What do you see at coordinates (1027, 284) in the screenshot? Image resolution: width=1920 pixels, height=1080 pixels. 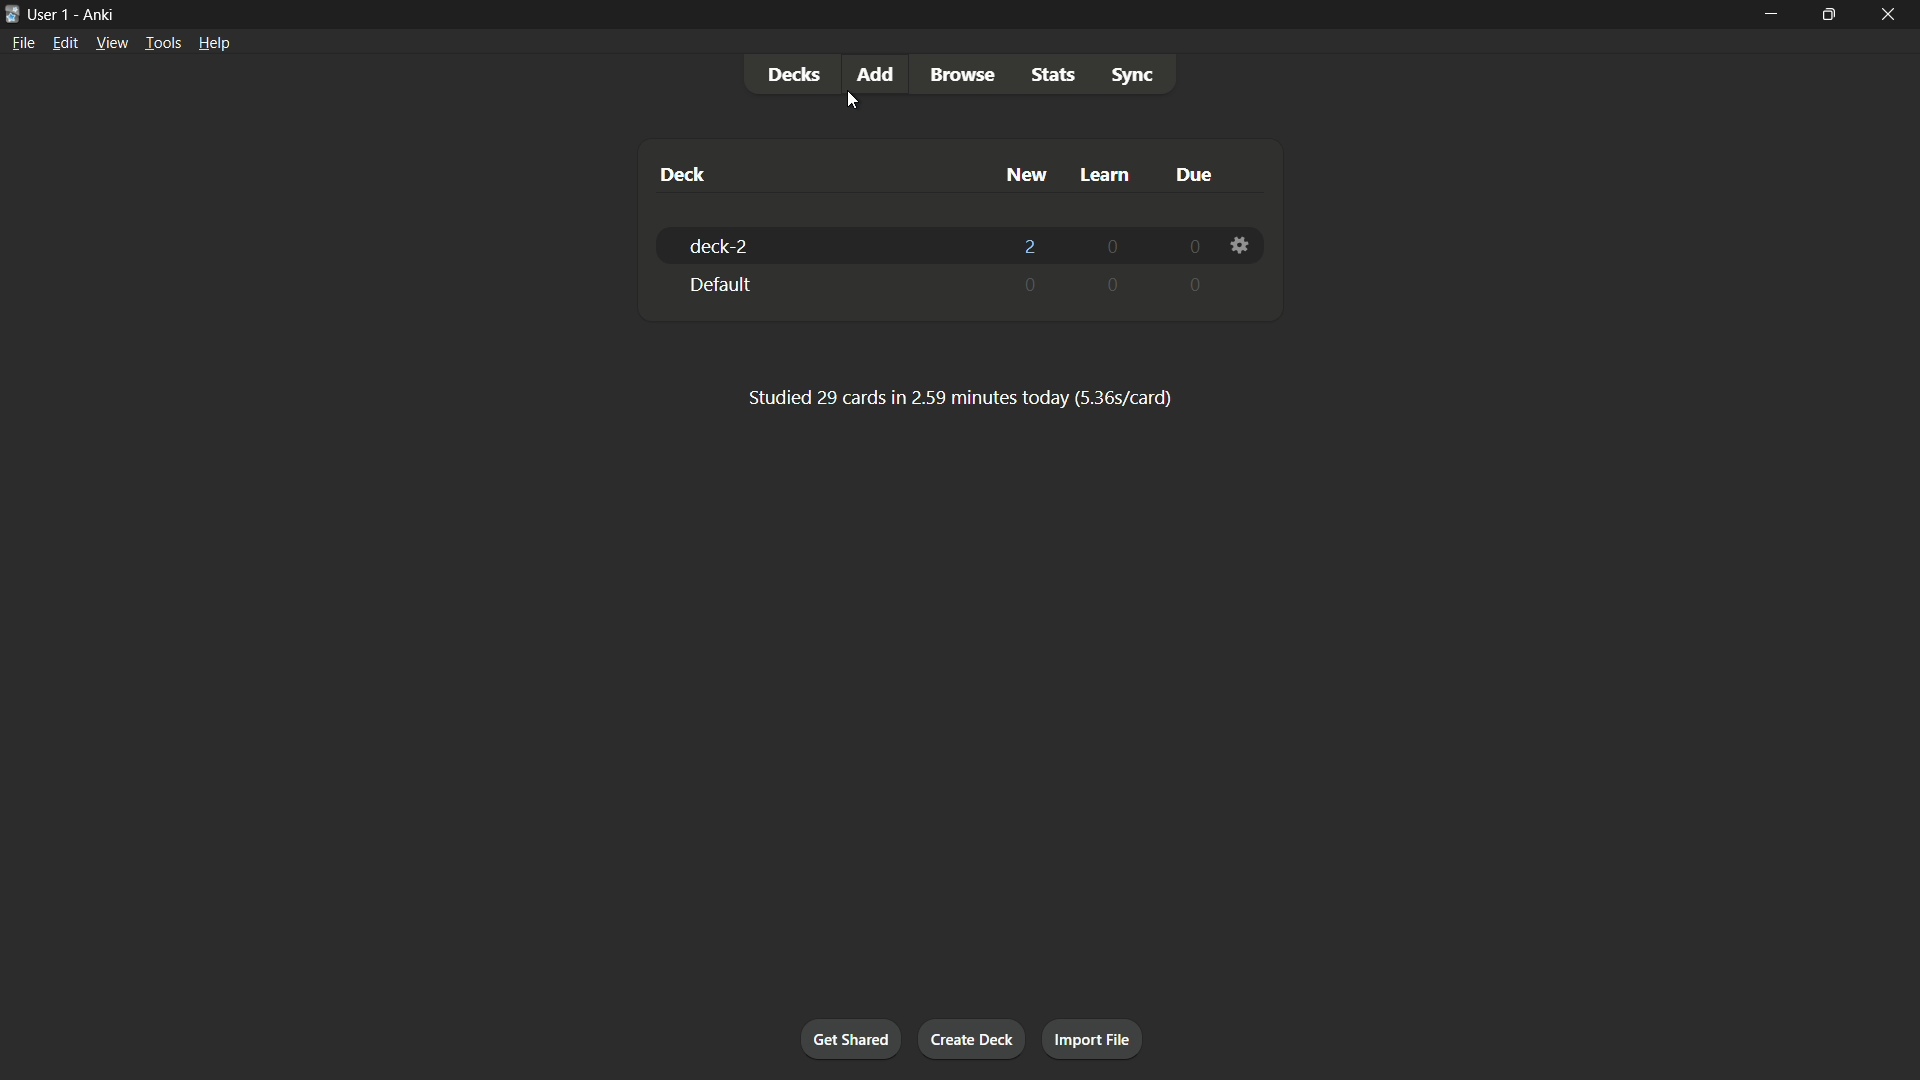 I see `0` at bounding box center [1027, 284].